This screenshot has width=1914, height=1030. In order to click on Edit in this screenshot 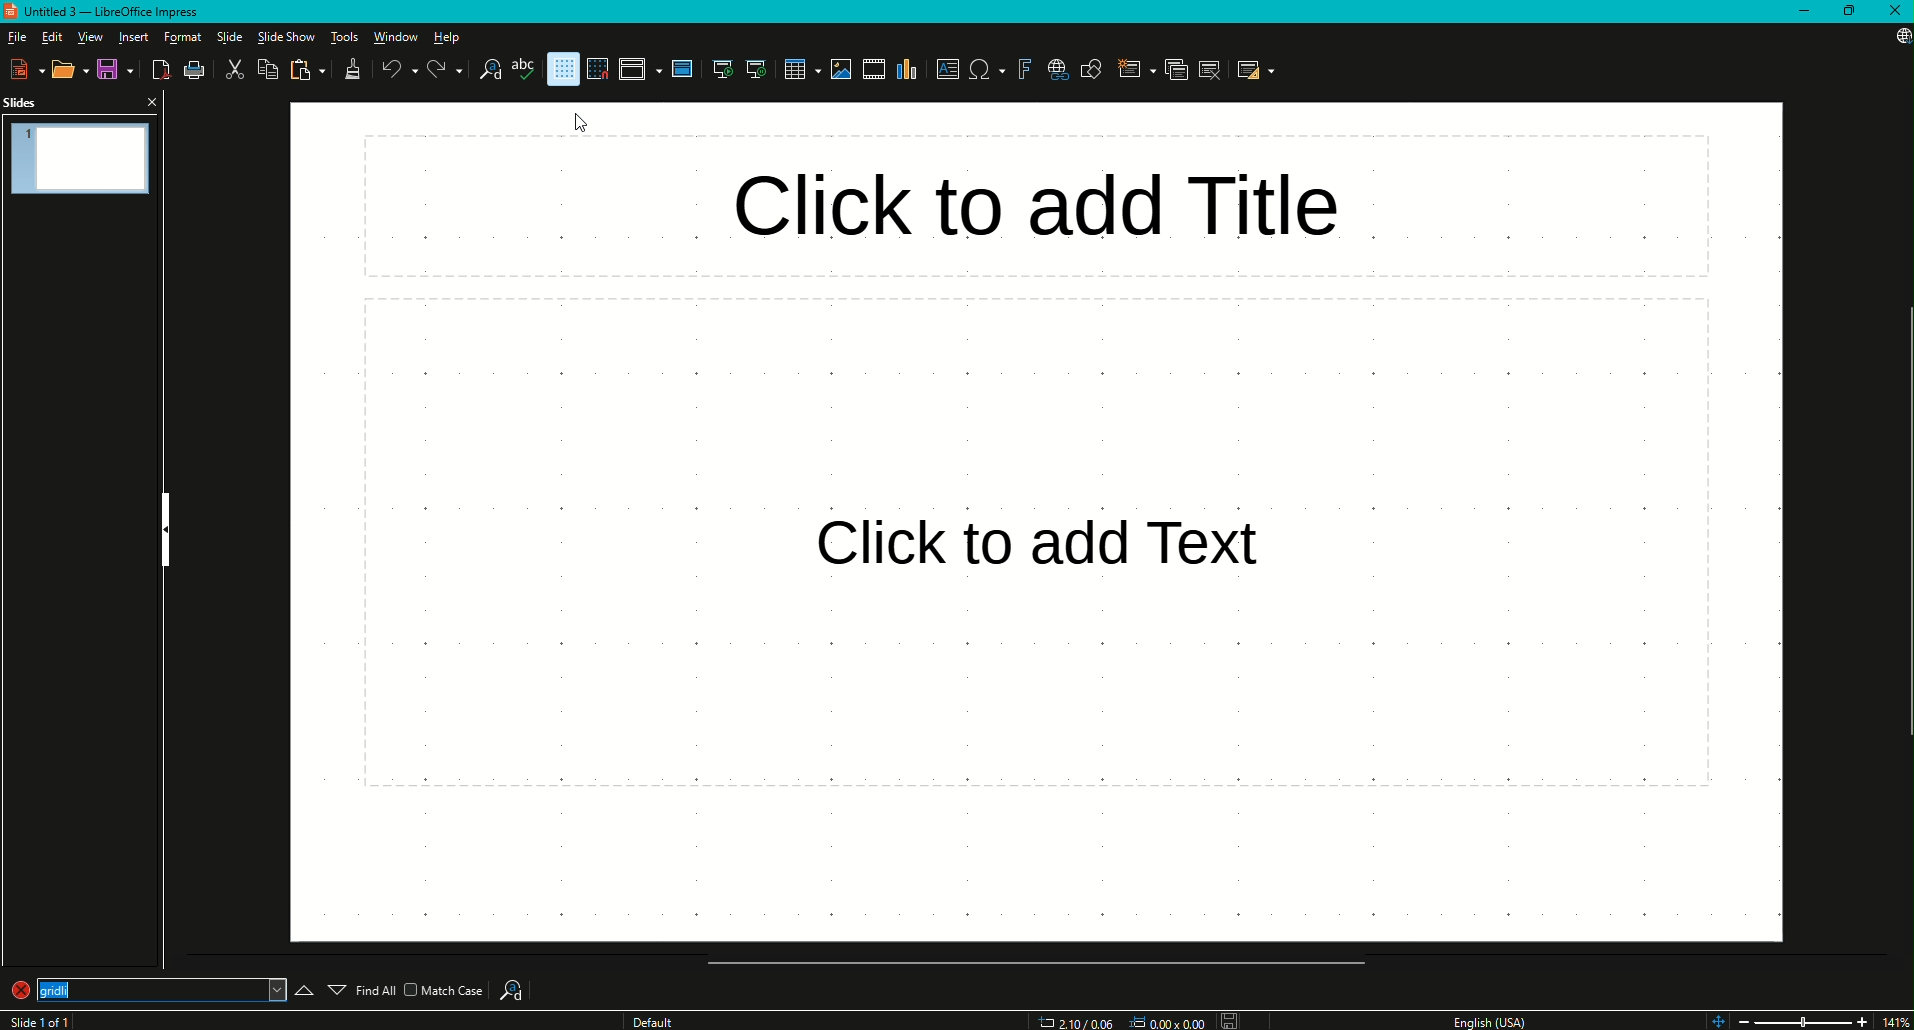, I will do `click(52, 35)`.